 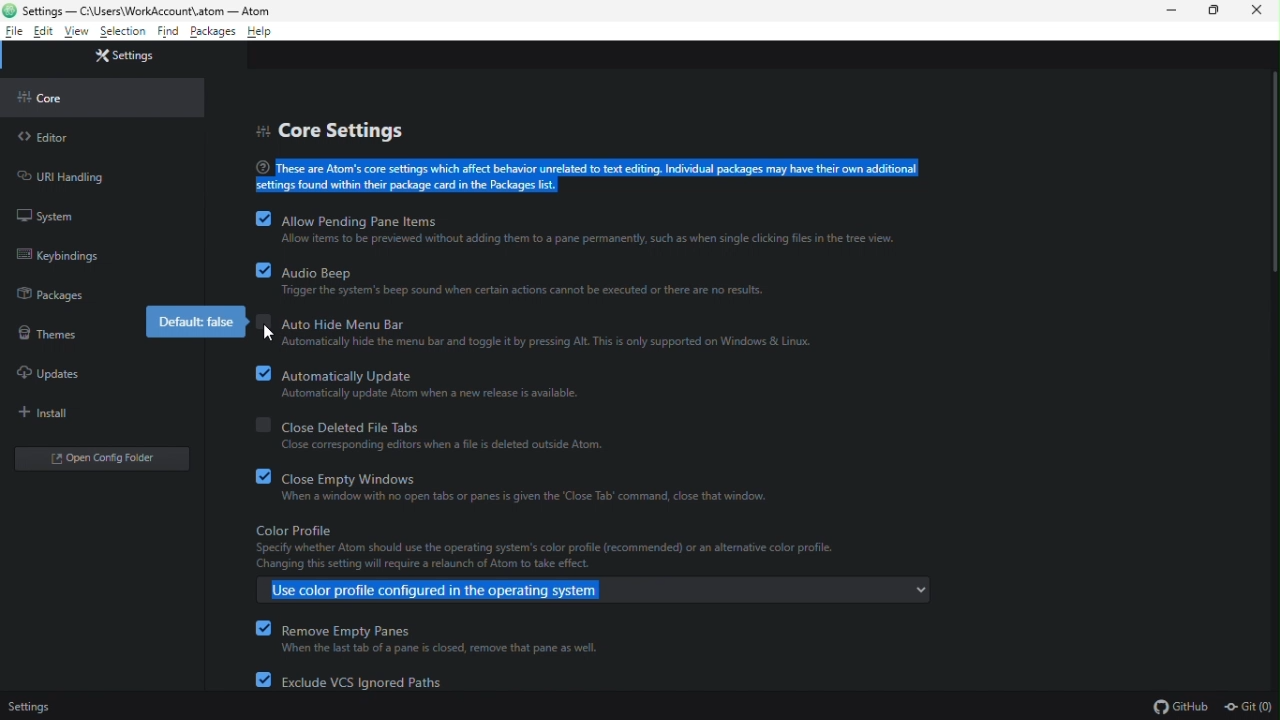 What do you see at coordinates (48, 333) in the screenshot?
I see `theme` at bounding box center [48, 333].